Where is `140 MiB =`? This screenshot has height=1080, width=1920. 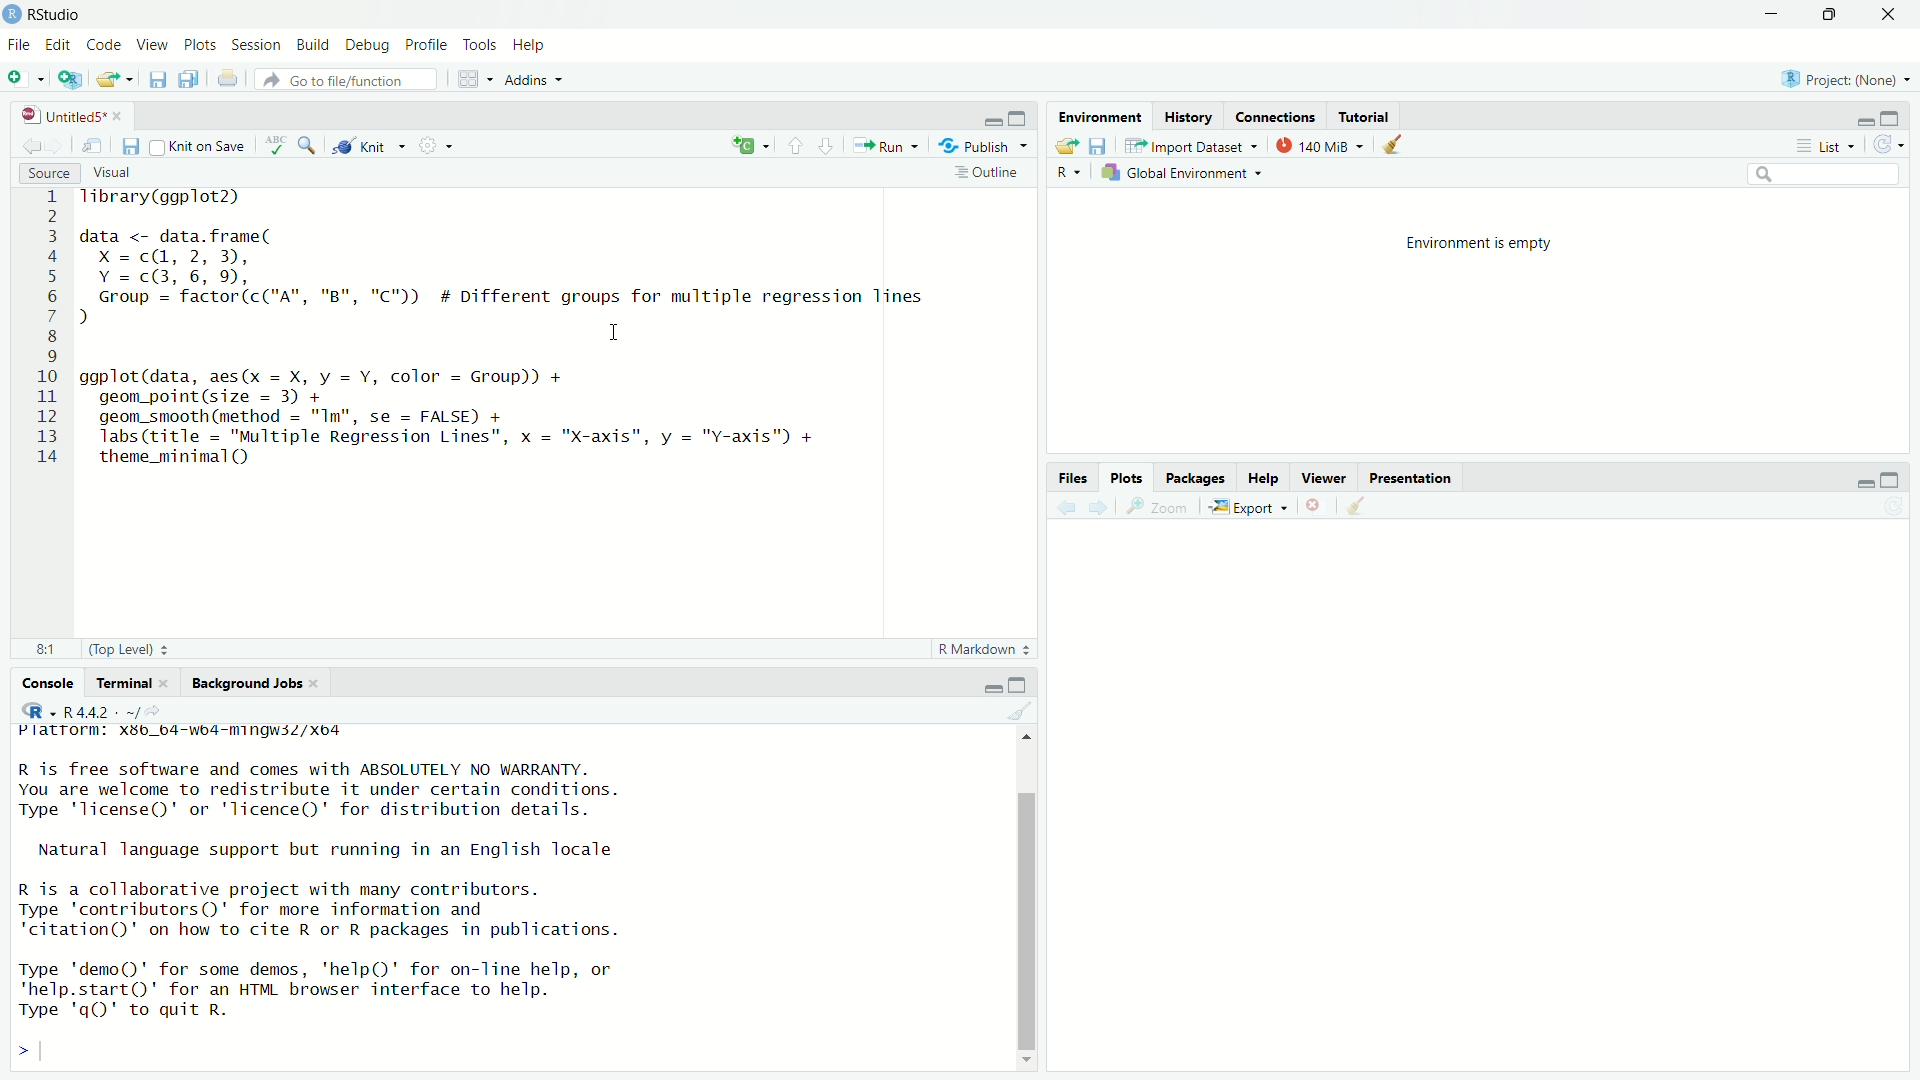
140 MiB = is located at coordinates (1317, 145).